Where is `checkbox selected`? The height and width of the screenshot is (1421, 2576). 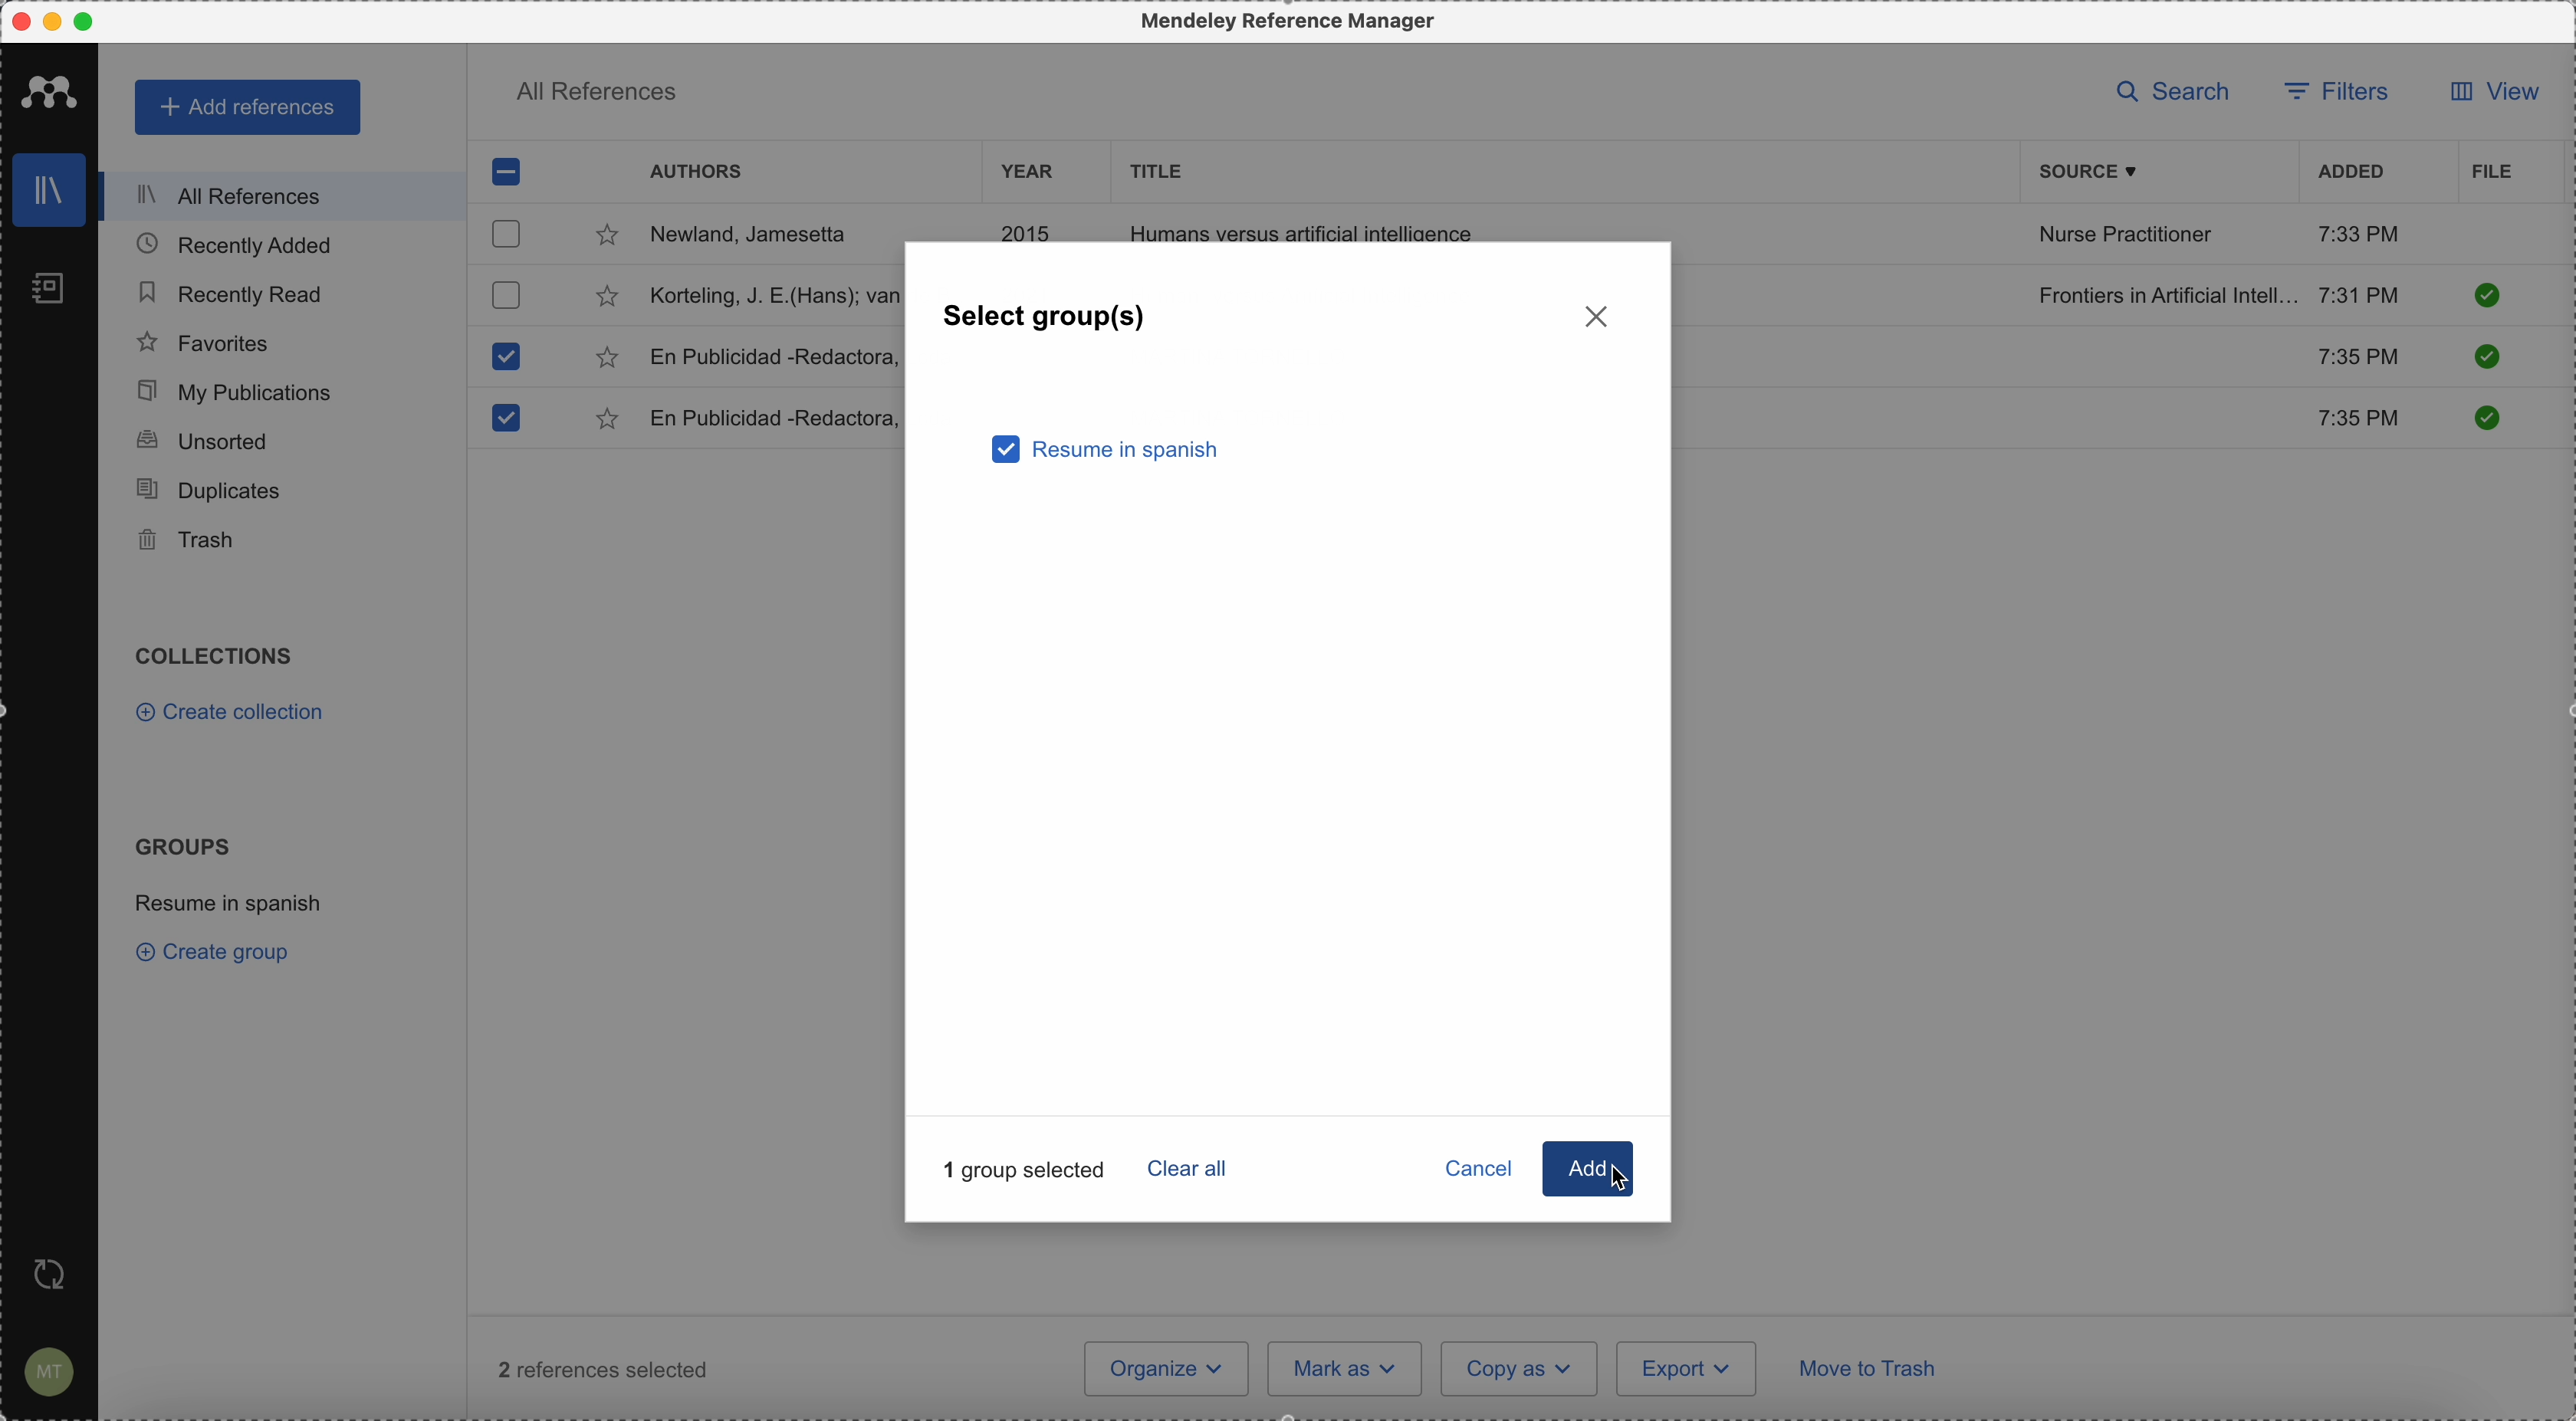 checkbox selected is located at coordinates (507, 170).